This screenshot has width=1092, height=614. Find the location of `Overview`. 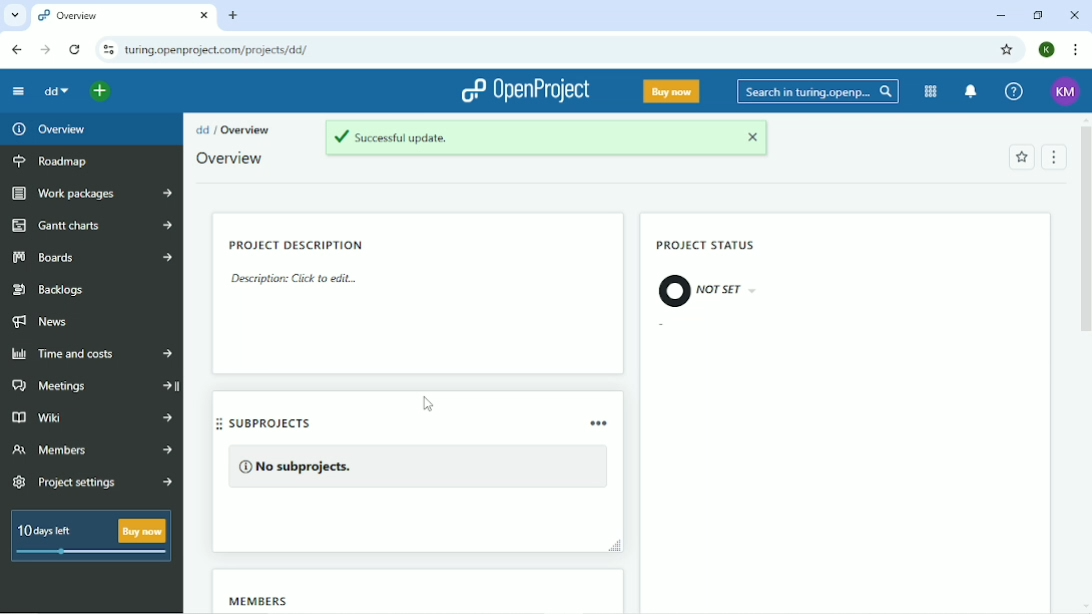

Overview is located at coordinates (229, 157).